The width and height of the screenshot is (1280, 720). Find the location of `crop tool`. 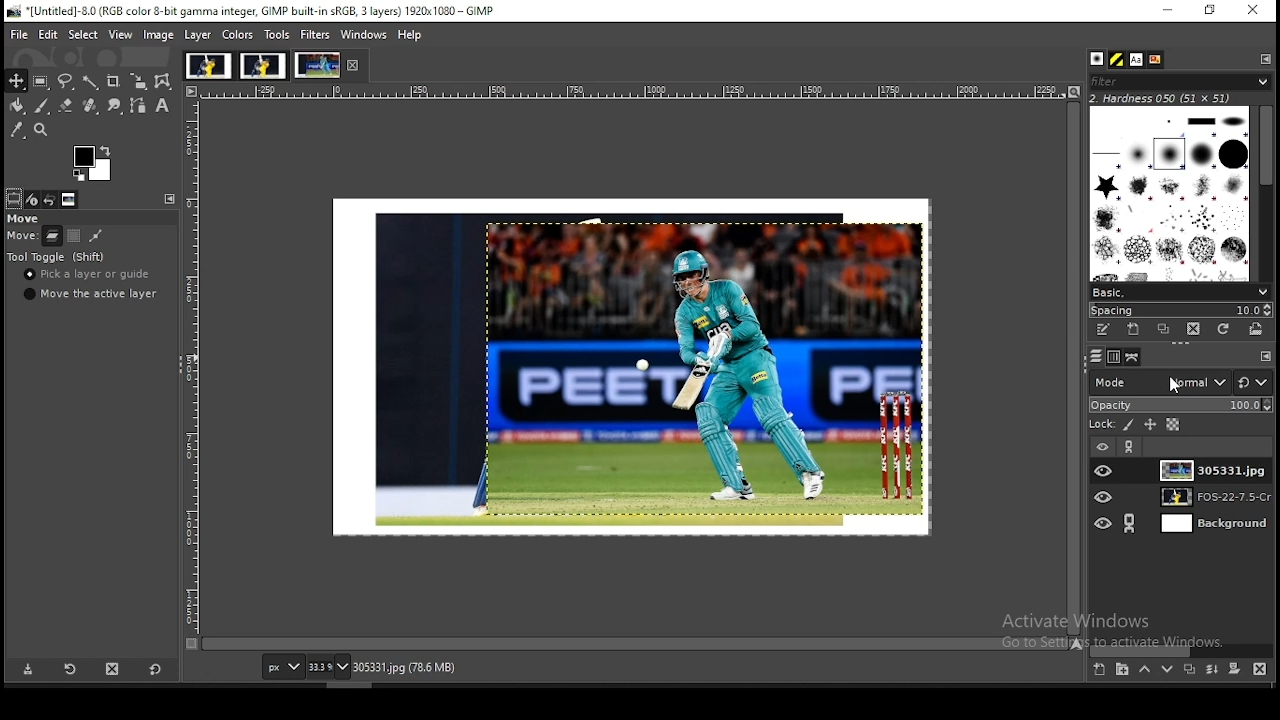

crop tool is located at coordinates (114, 82).